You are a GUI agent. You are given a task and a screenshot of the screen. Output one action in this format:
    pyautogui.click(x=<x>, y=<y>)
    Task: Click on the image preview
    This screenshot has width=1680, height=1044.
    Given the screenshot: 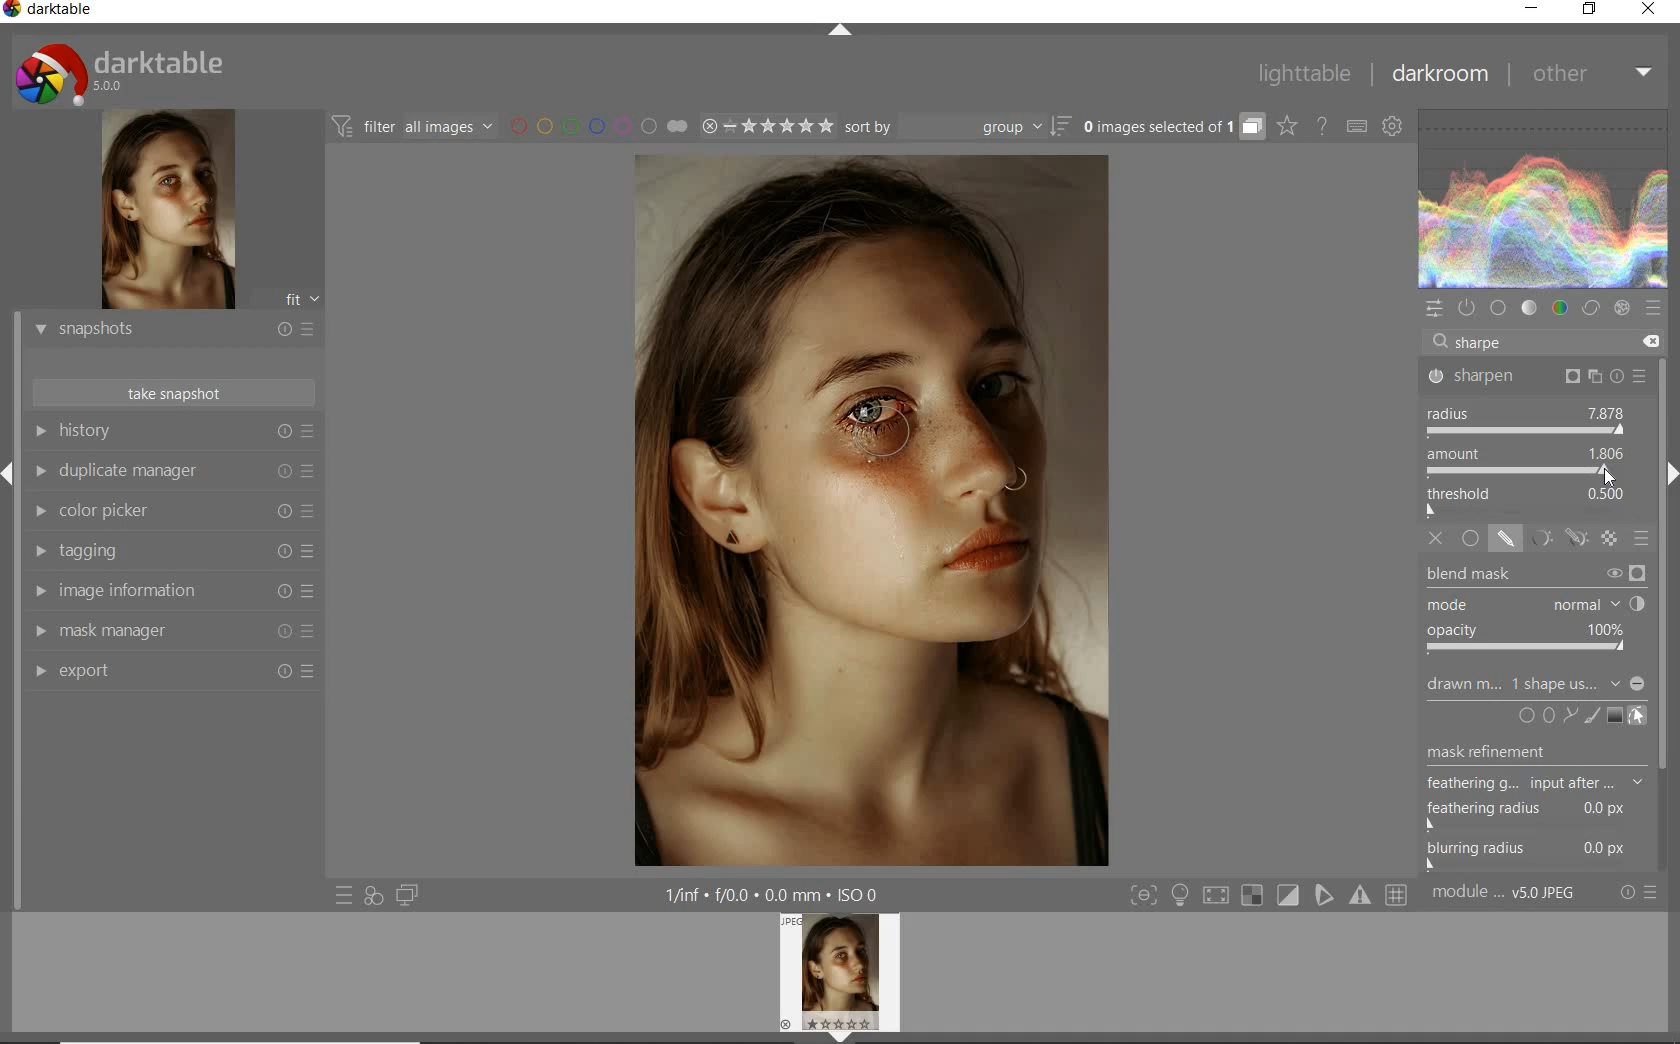 What is the action you would take?
    pyautogui.click(x=165, y=212)
    